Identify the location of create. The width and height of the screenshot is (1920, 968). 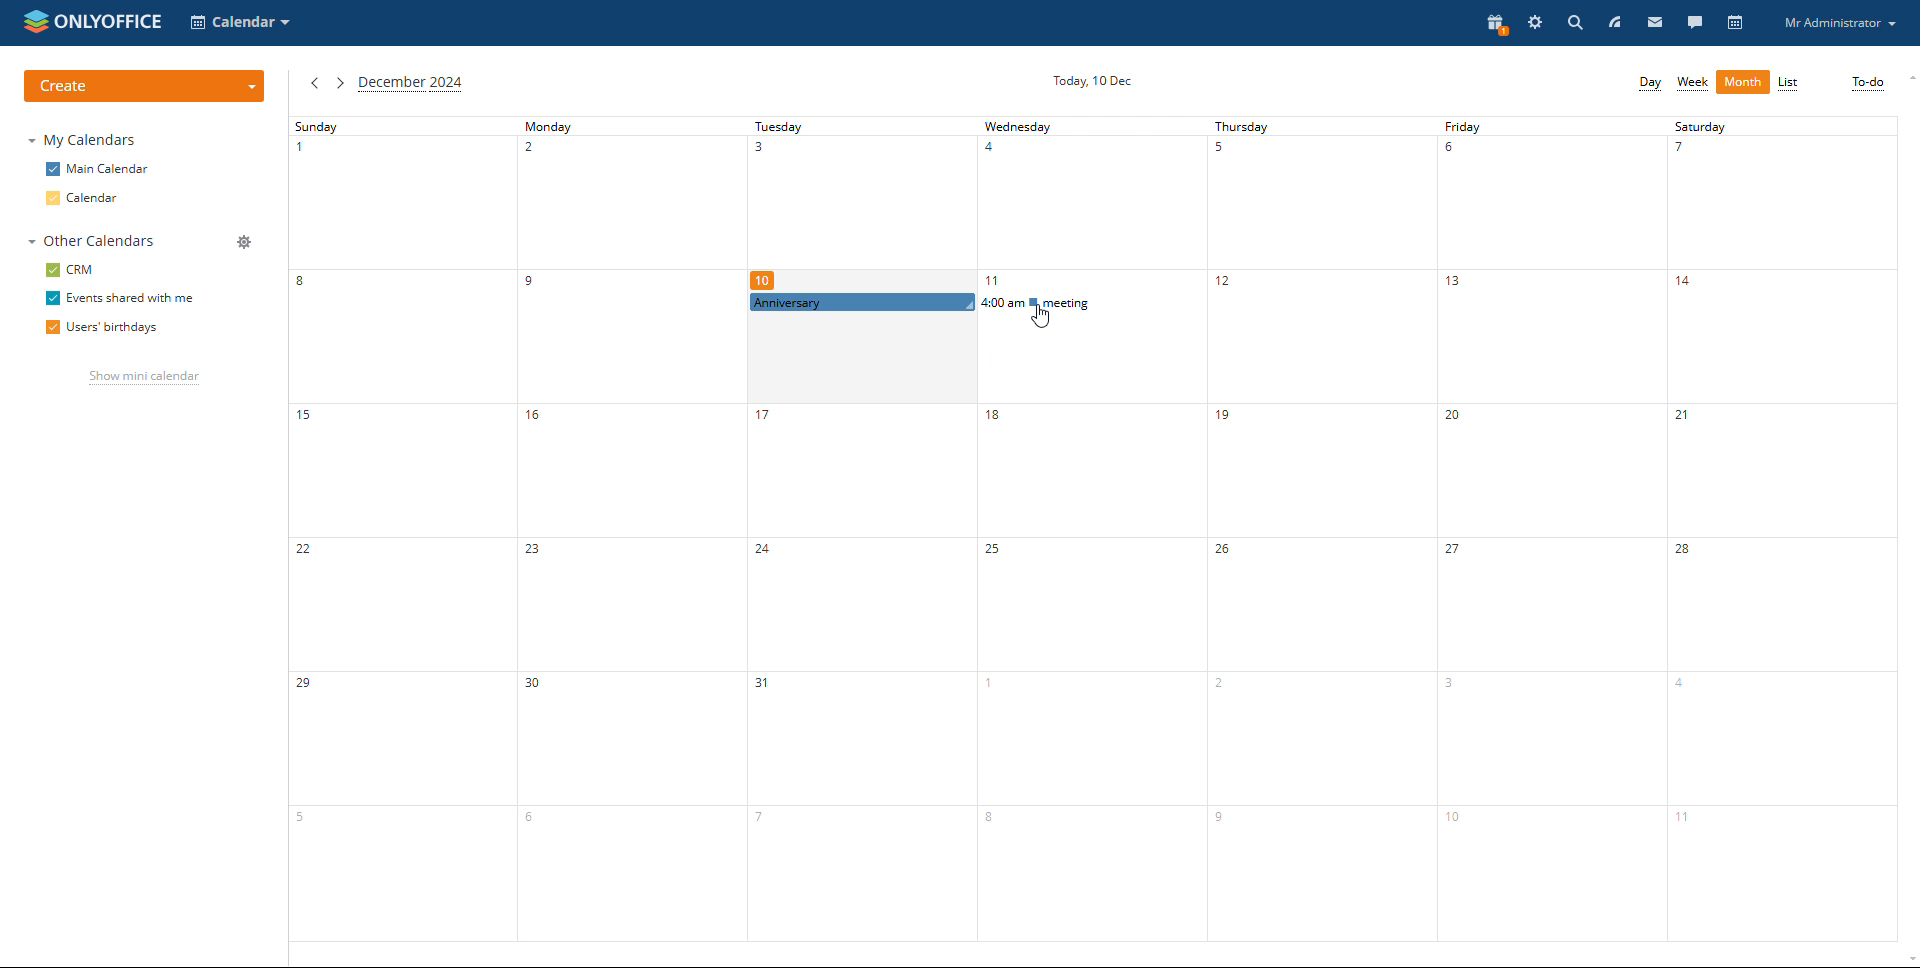
(148, 87).